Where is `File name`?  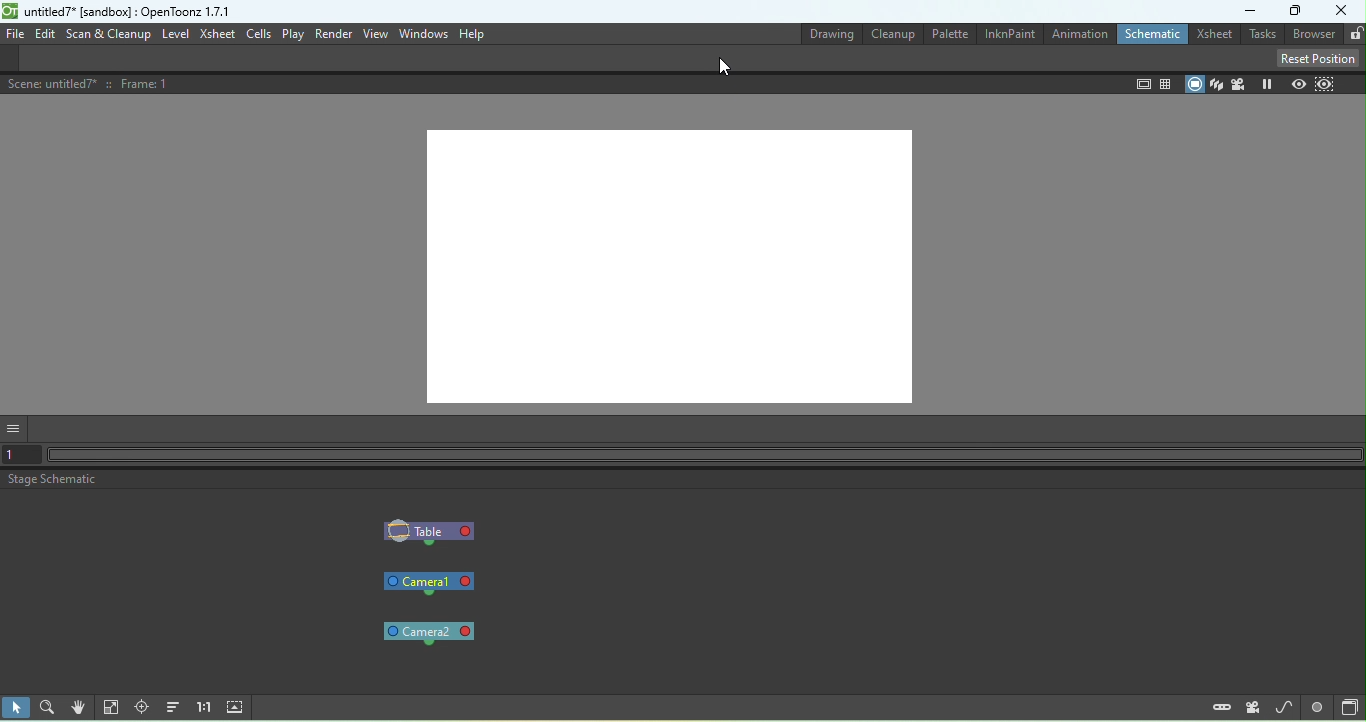
File name is located at coordinates (131, 11).